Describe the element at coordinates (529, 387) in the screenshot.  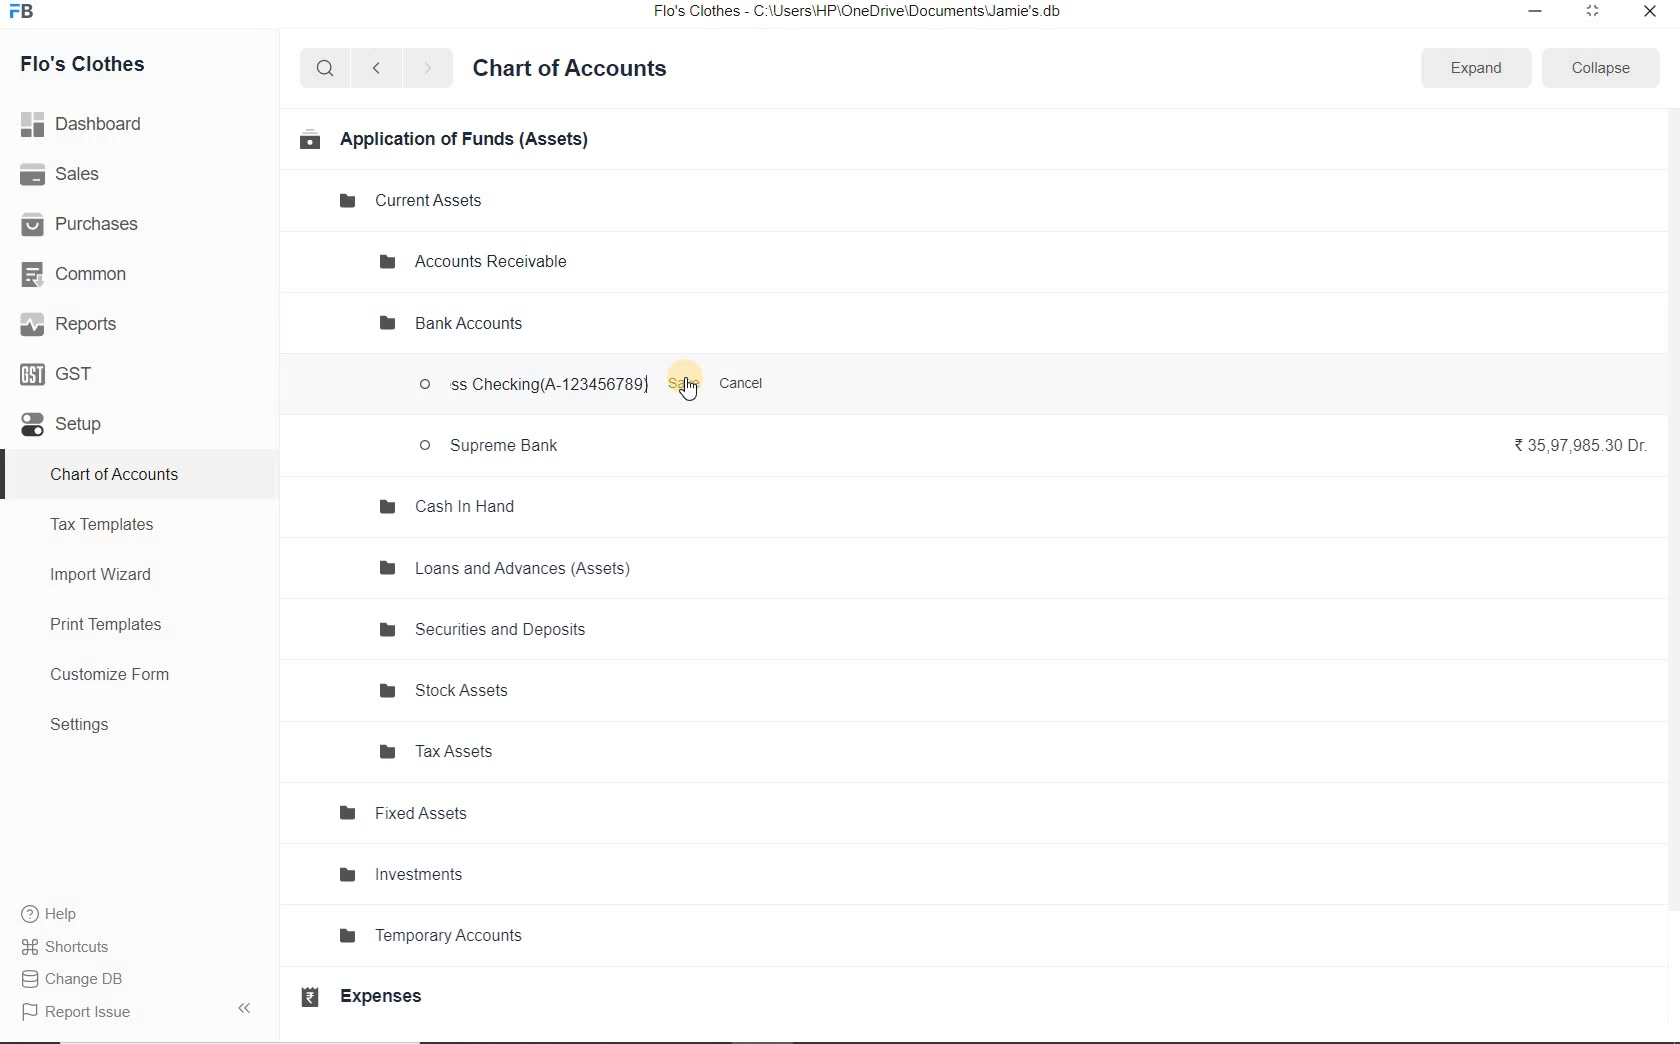
I see `ss Checking(A-123456789]` at that location.